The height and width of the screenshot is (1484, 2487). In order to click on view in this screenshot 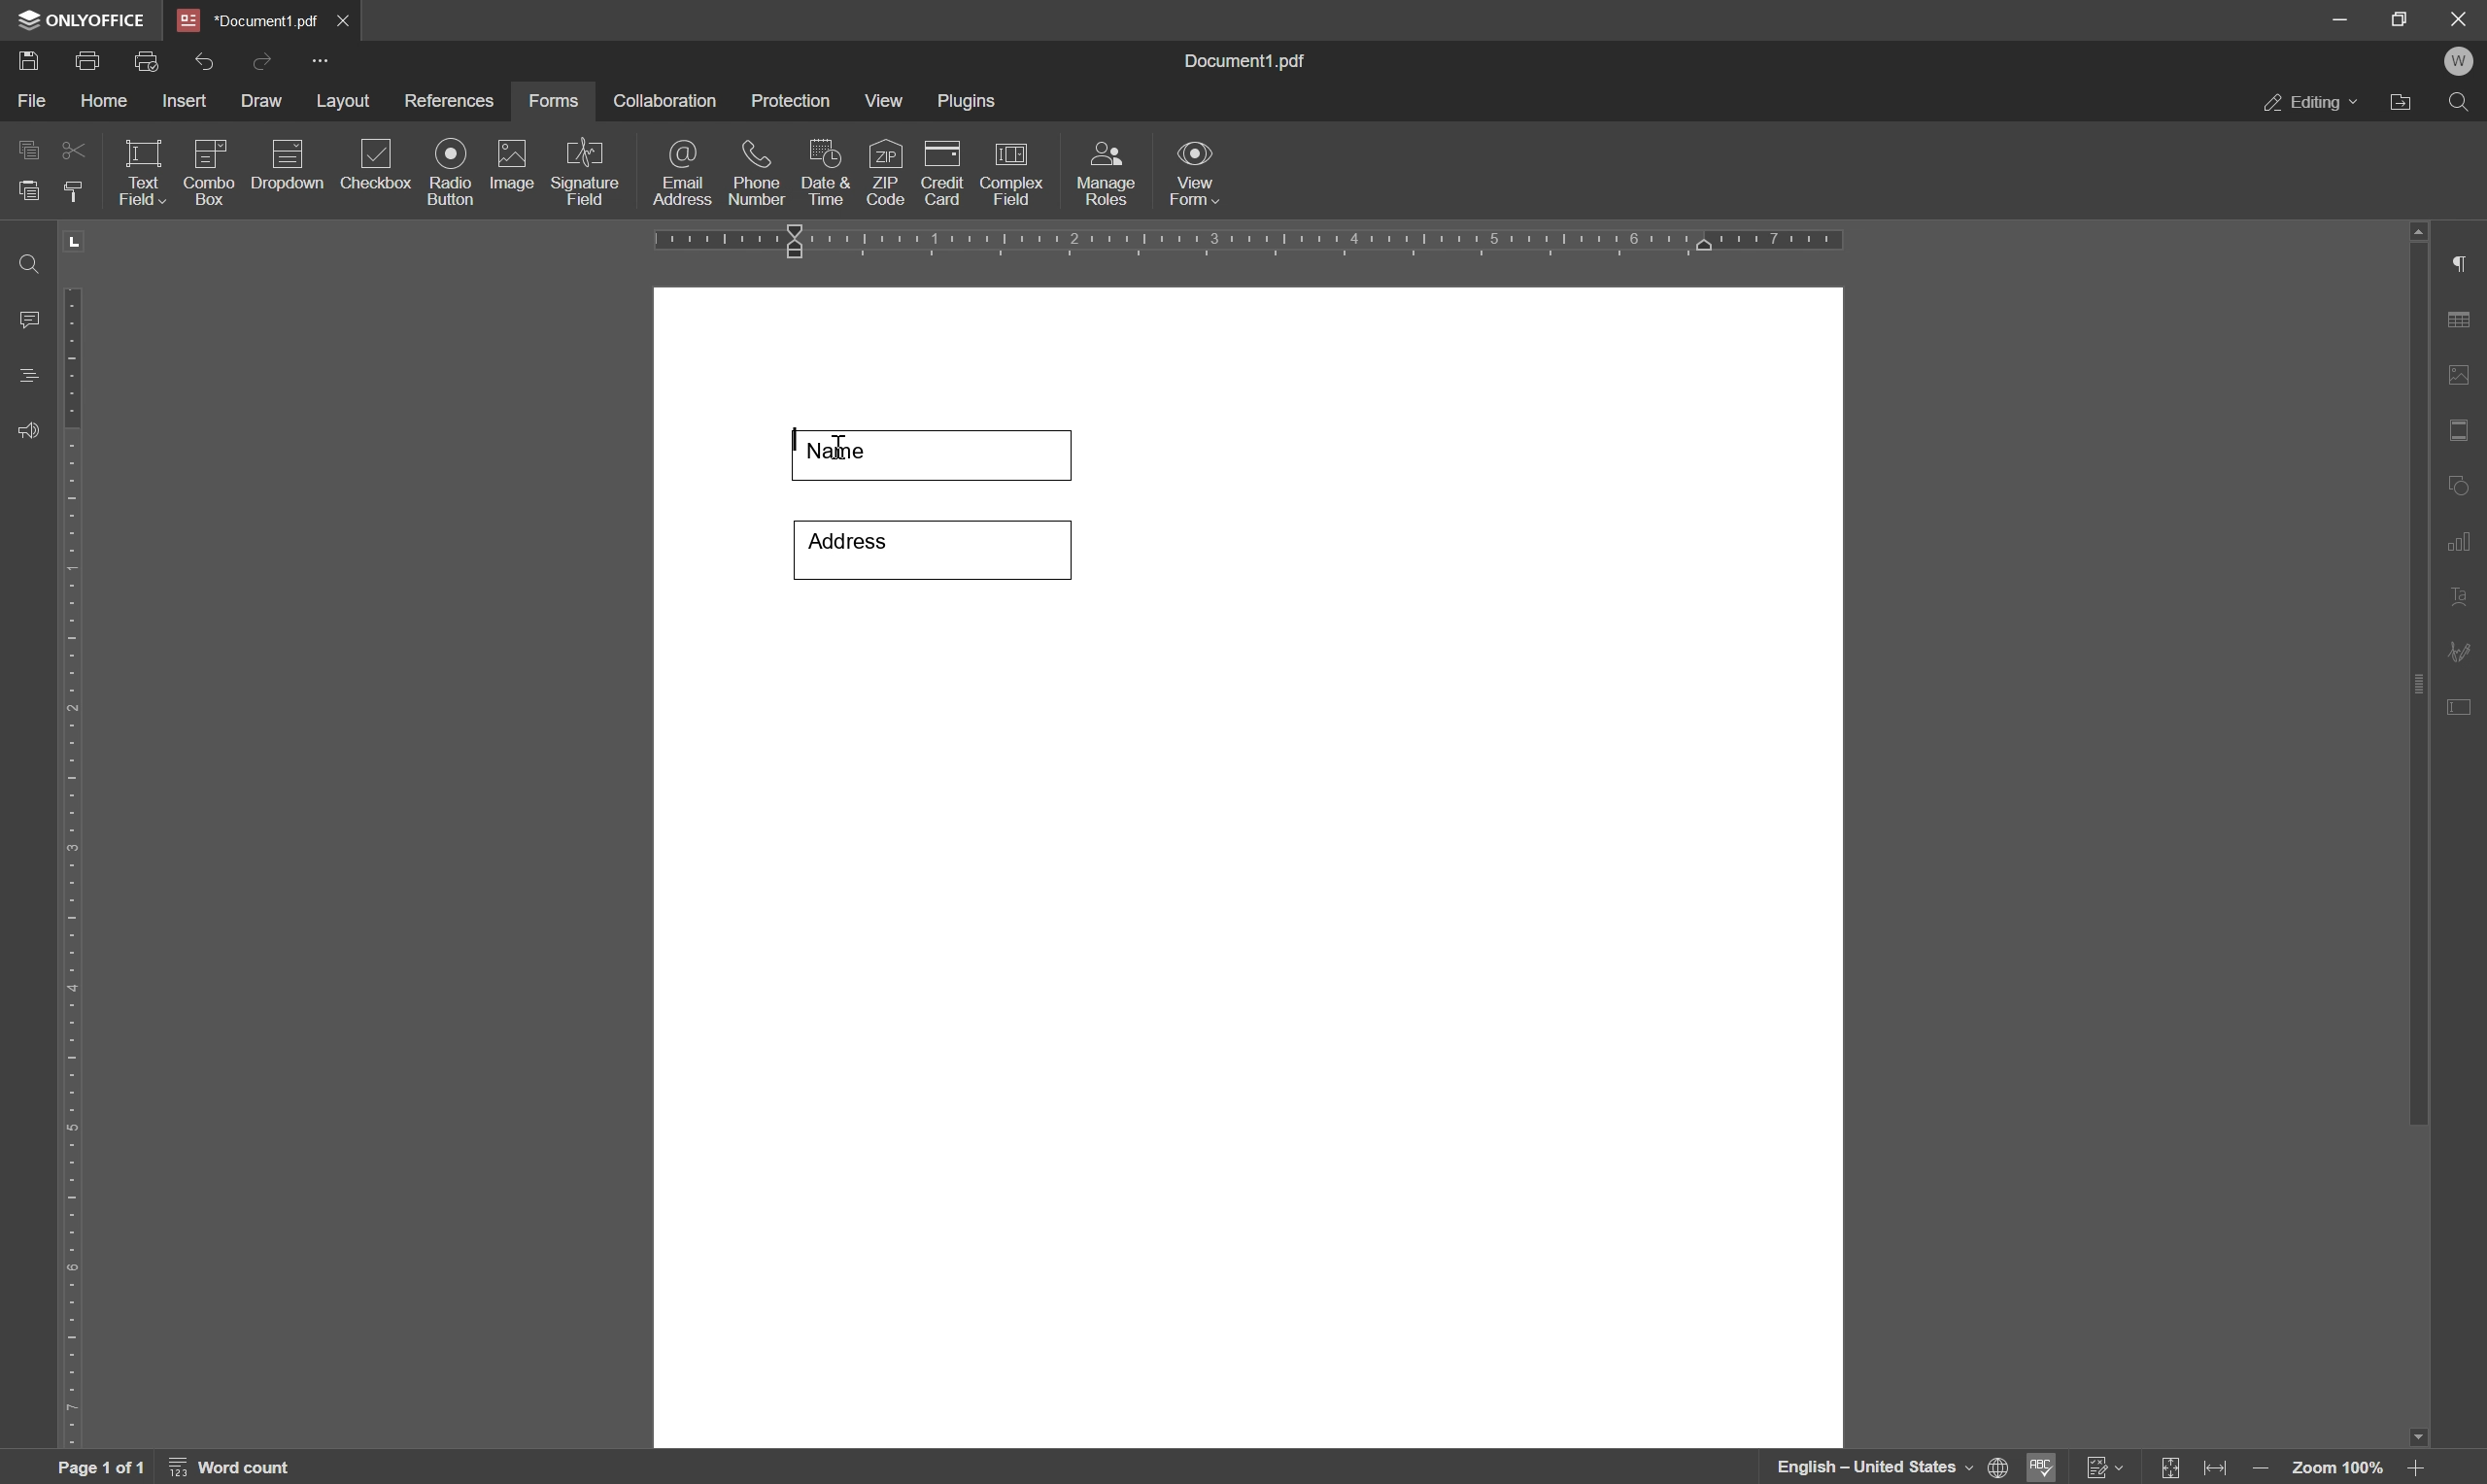, I will do `click(886, 101)`.